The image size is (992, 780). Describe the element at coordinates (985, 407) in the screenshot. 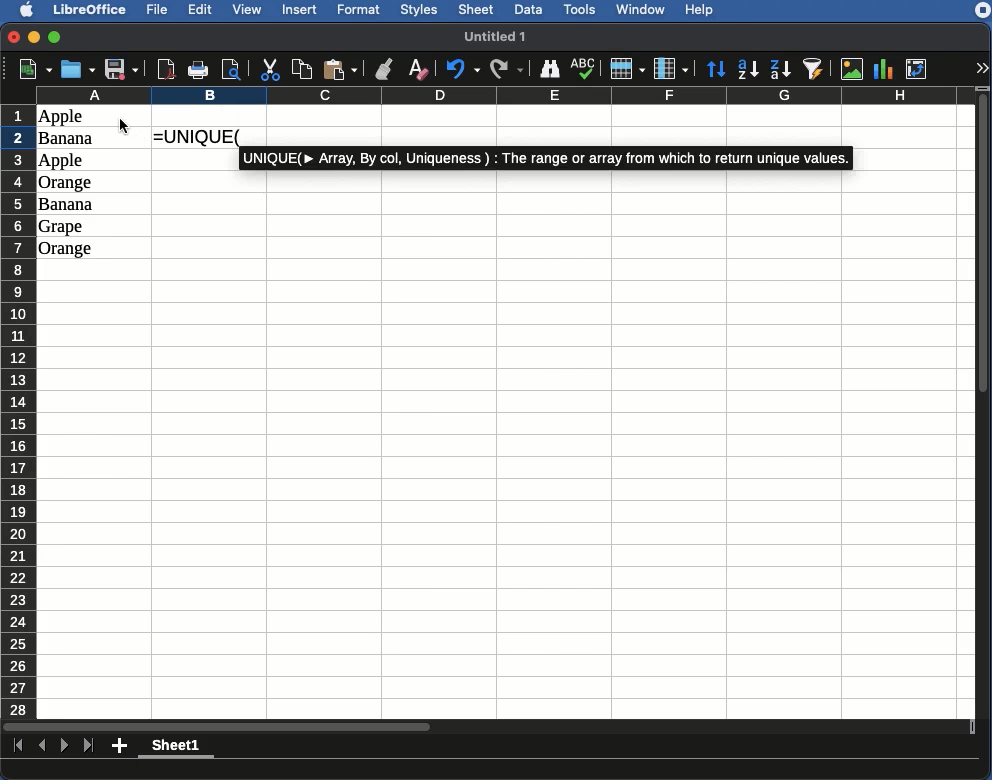

I see `Scroll` at that location.